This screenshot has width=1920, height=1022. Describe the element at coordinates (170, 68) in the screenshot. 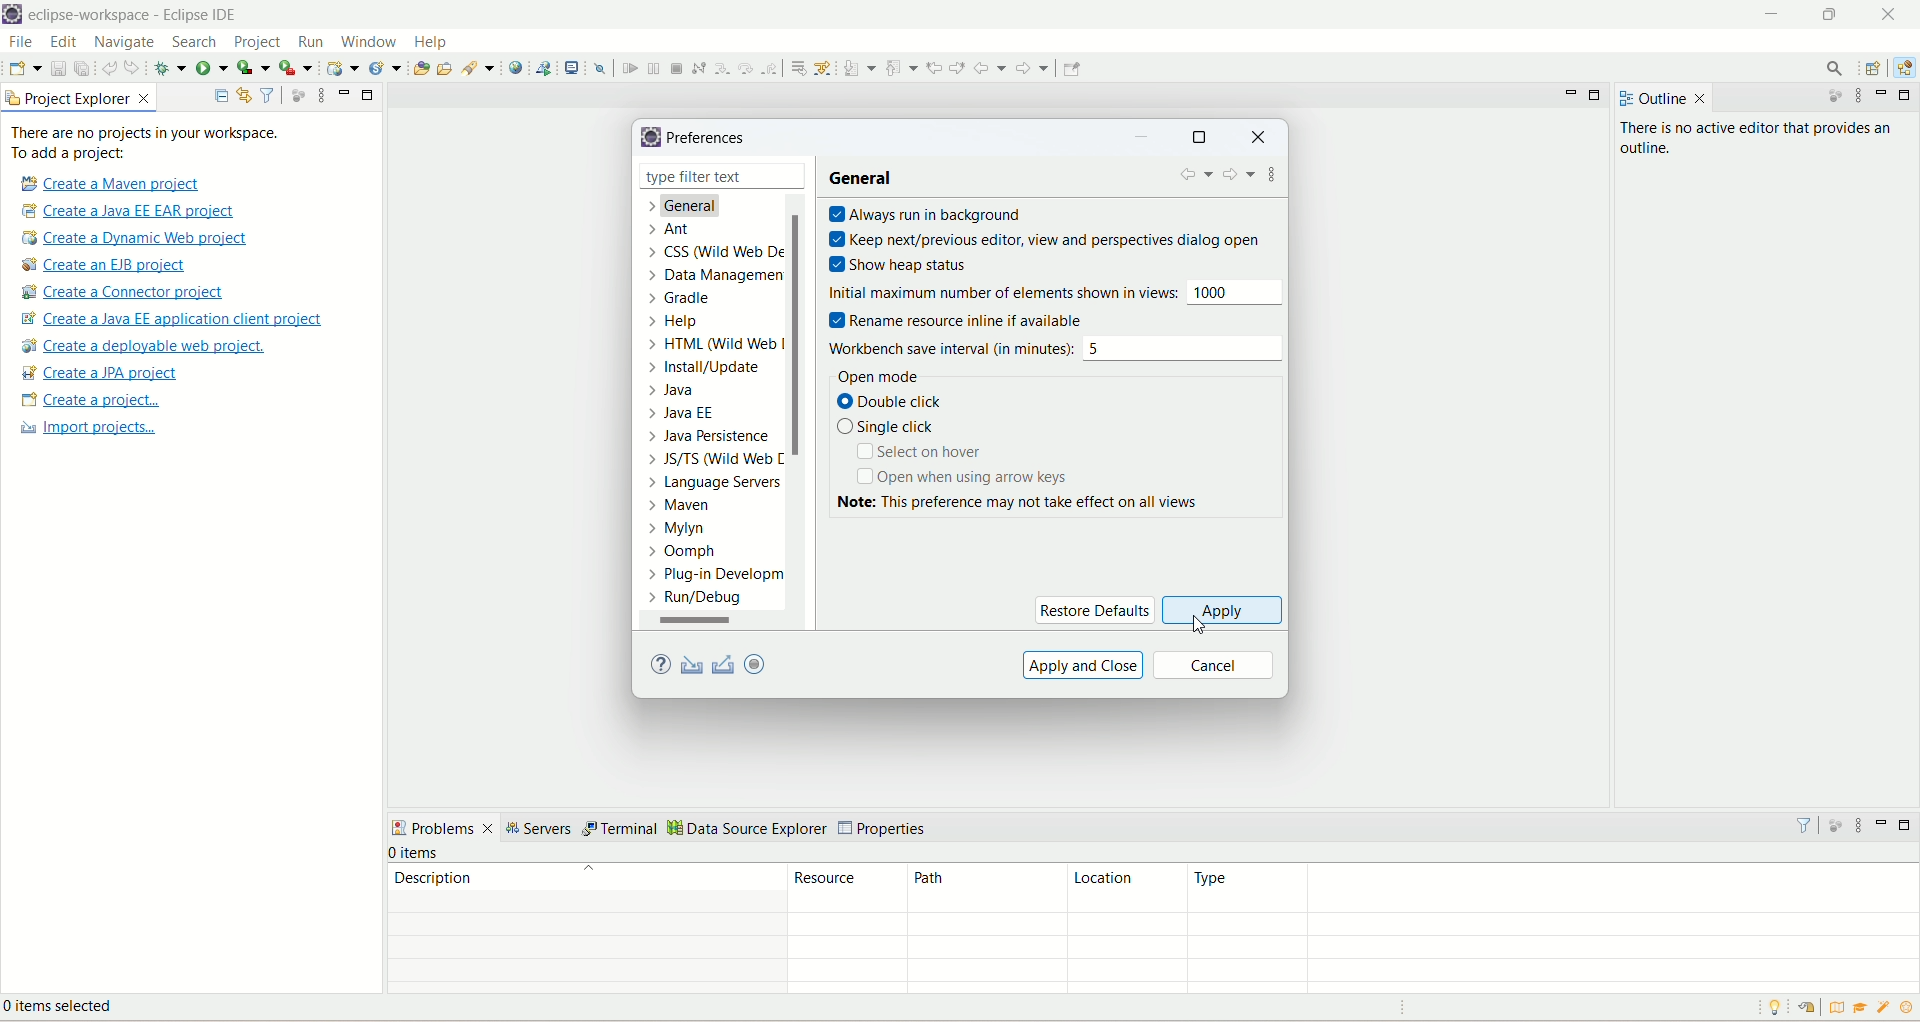

I see `debug` at that location.